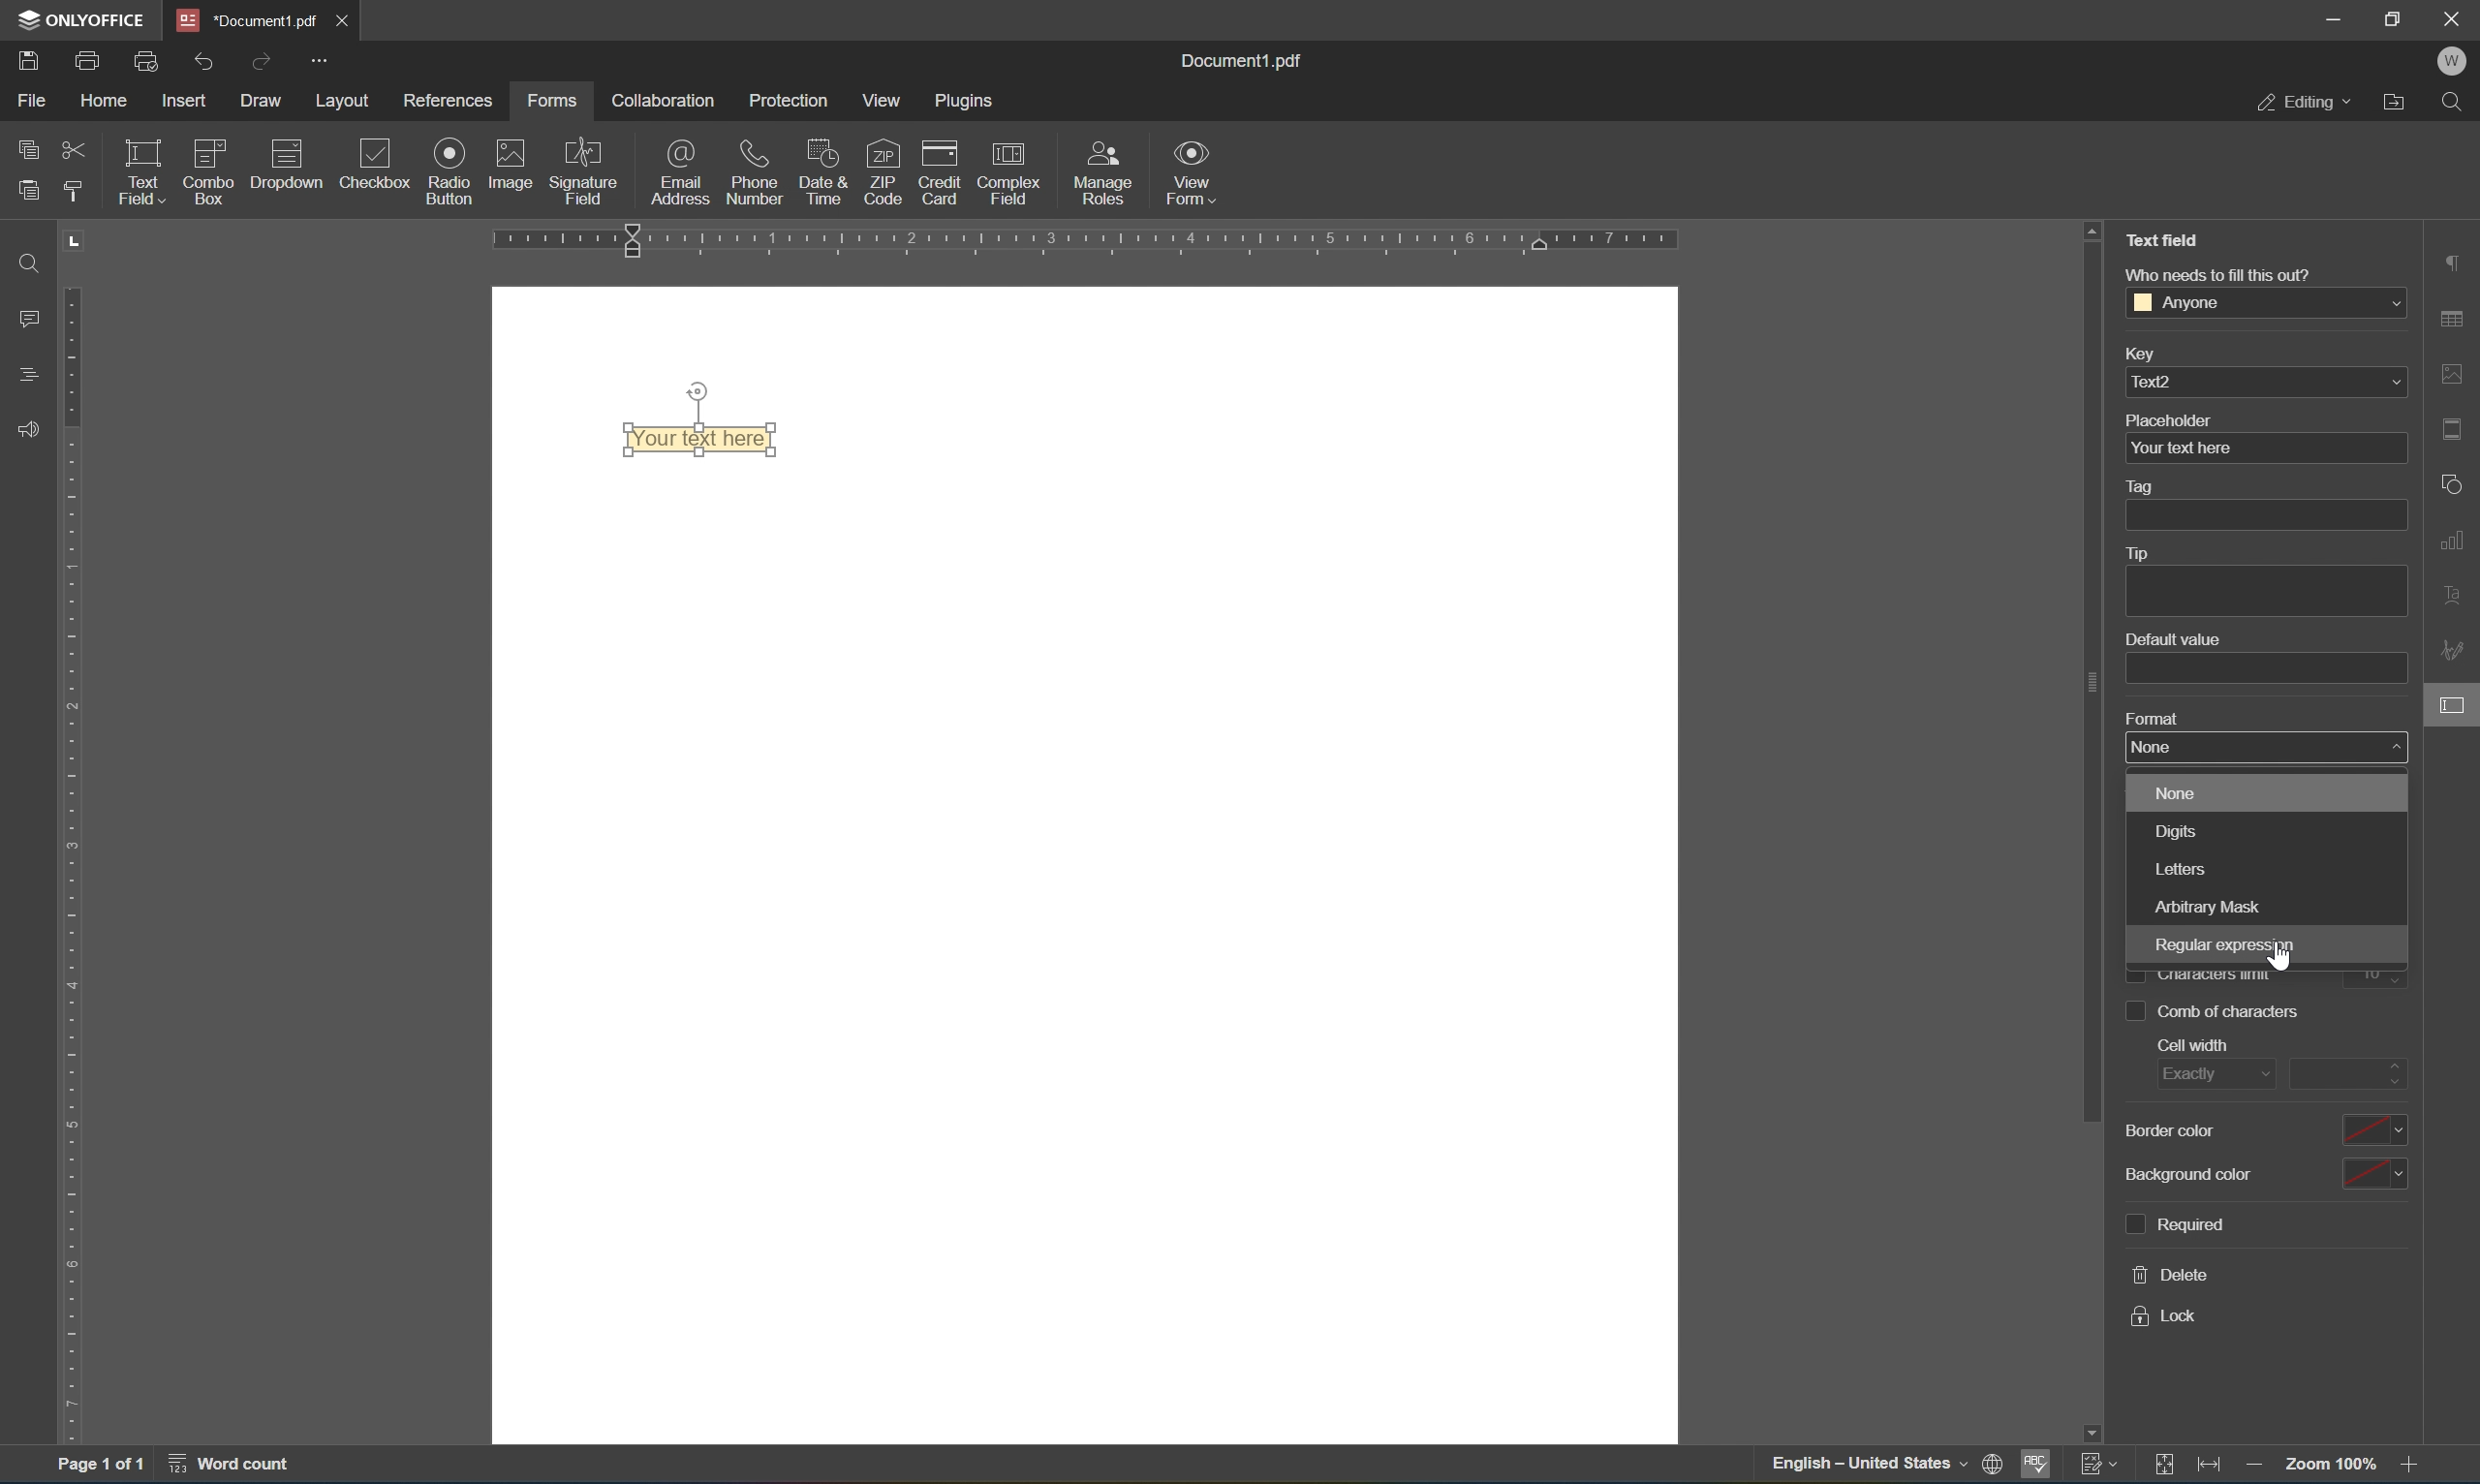 The height and width of the screenshot is (1484, 2480). I want to click on print preview, so click(144, 59).